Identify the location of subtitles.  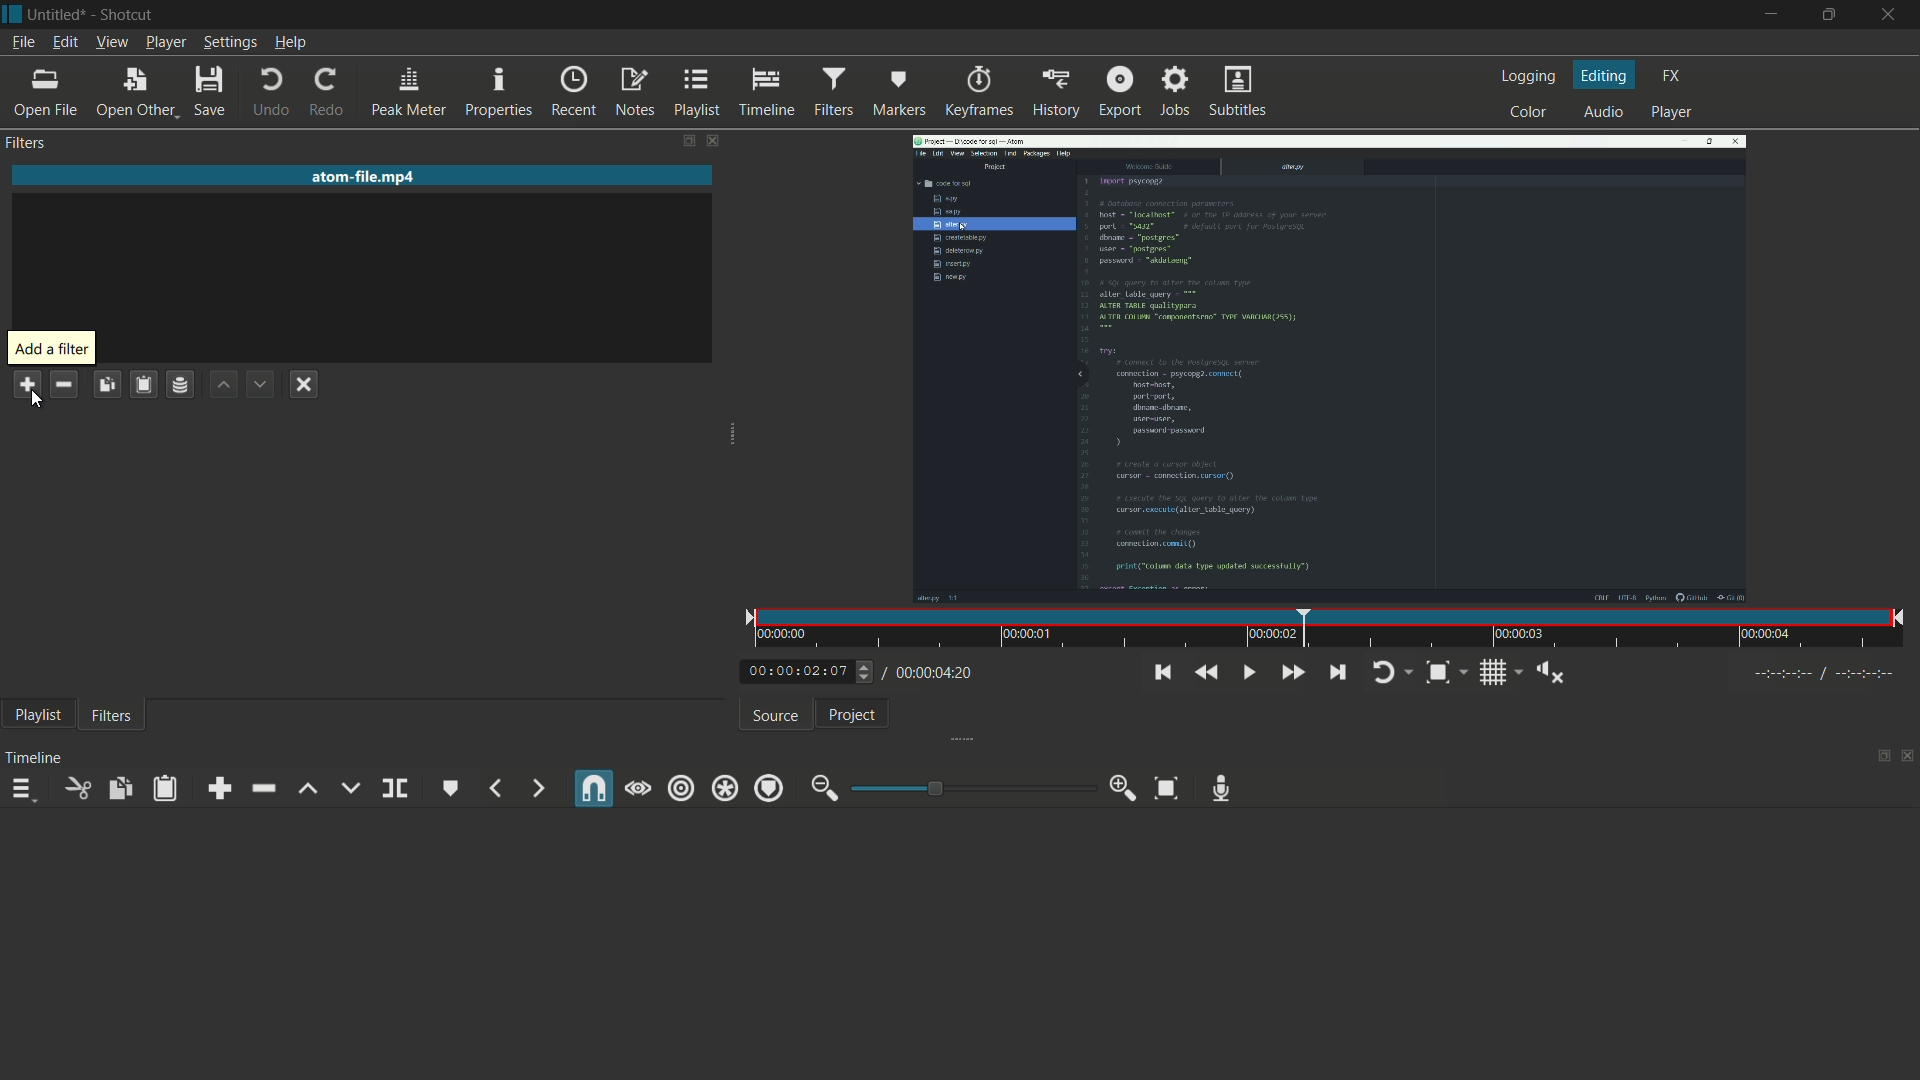
(1239, 92).